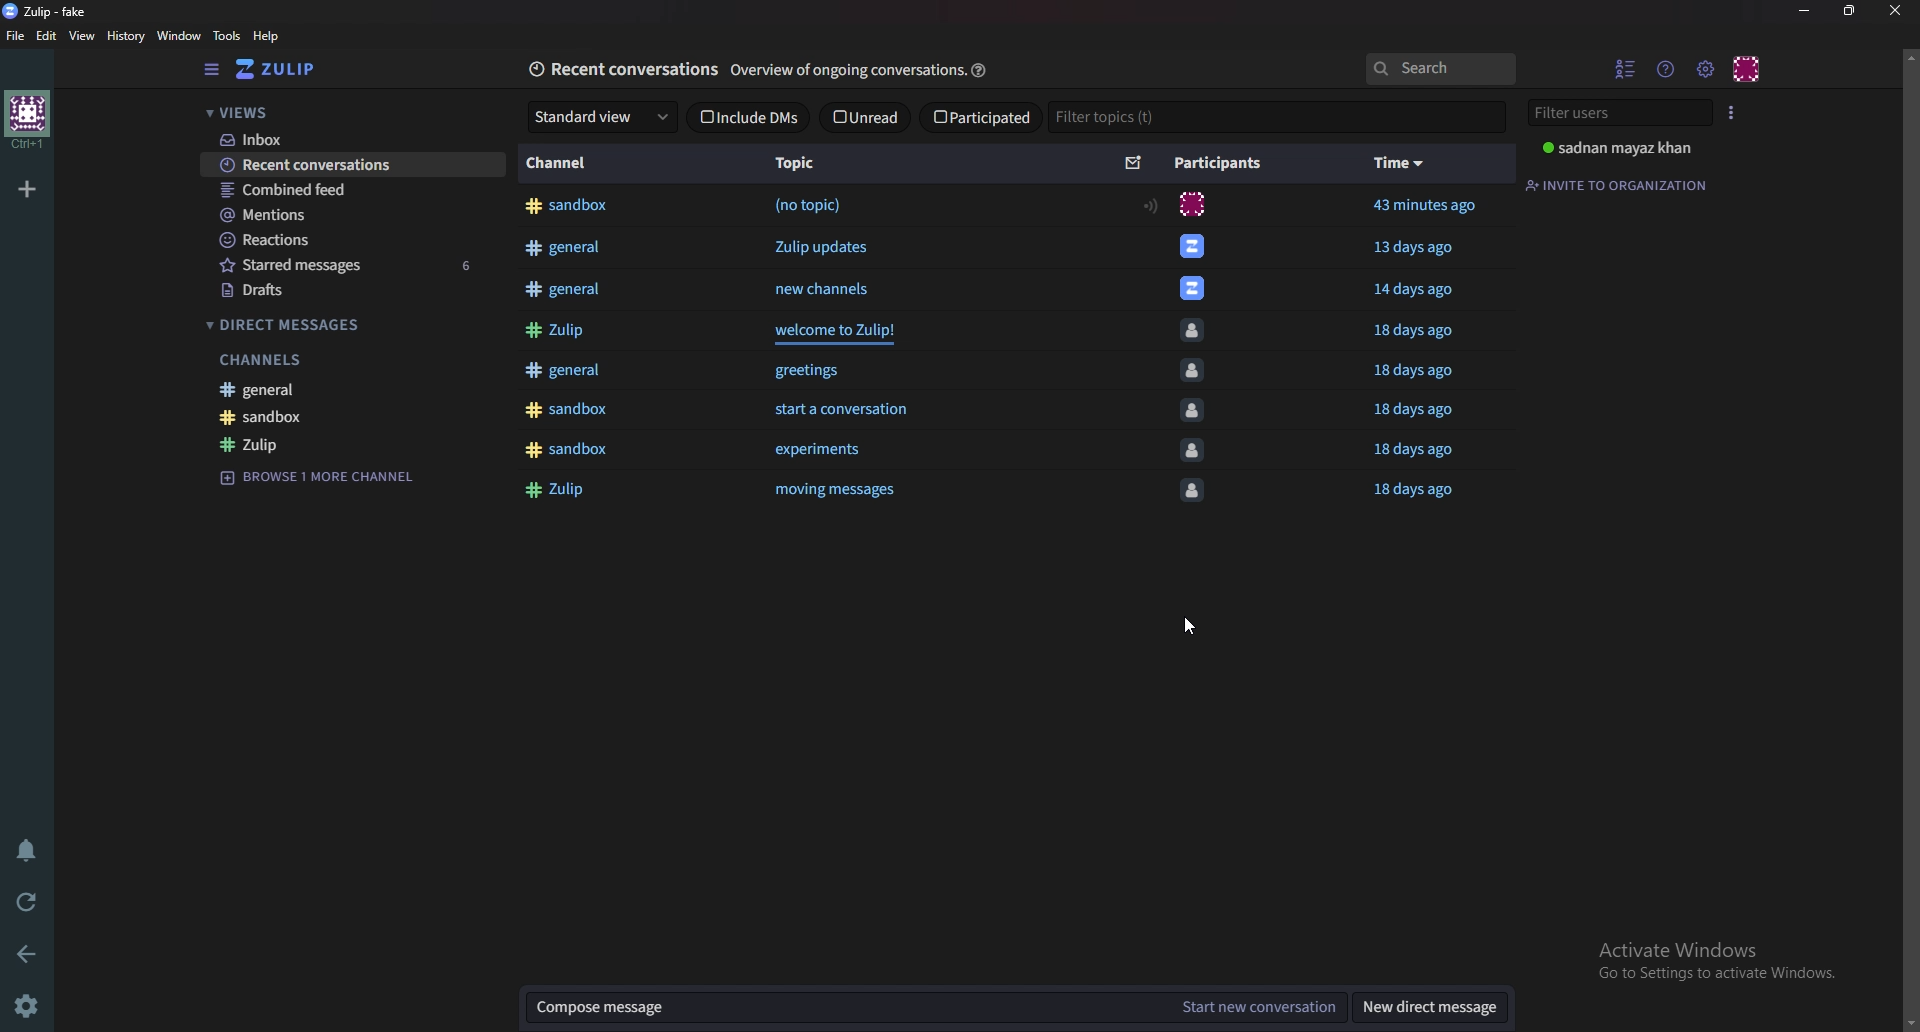 This screenshot has height=1032, width=1920. Describe the element at coordinates (26, 849) in the screenshot. I see `Enable do not disturb` at that location.